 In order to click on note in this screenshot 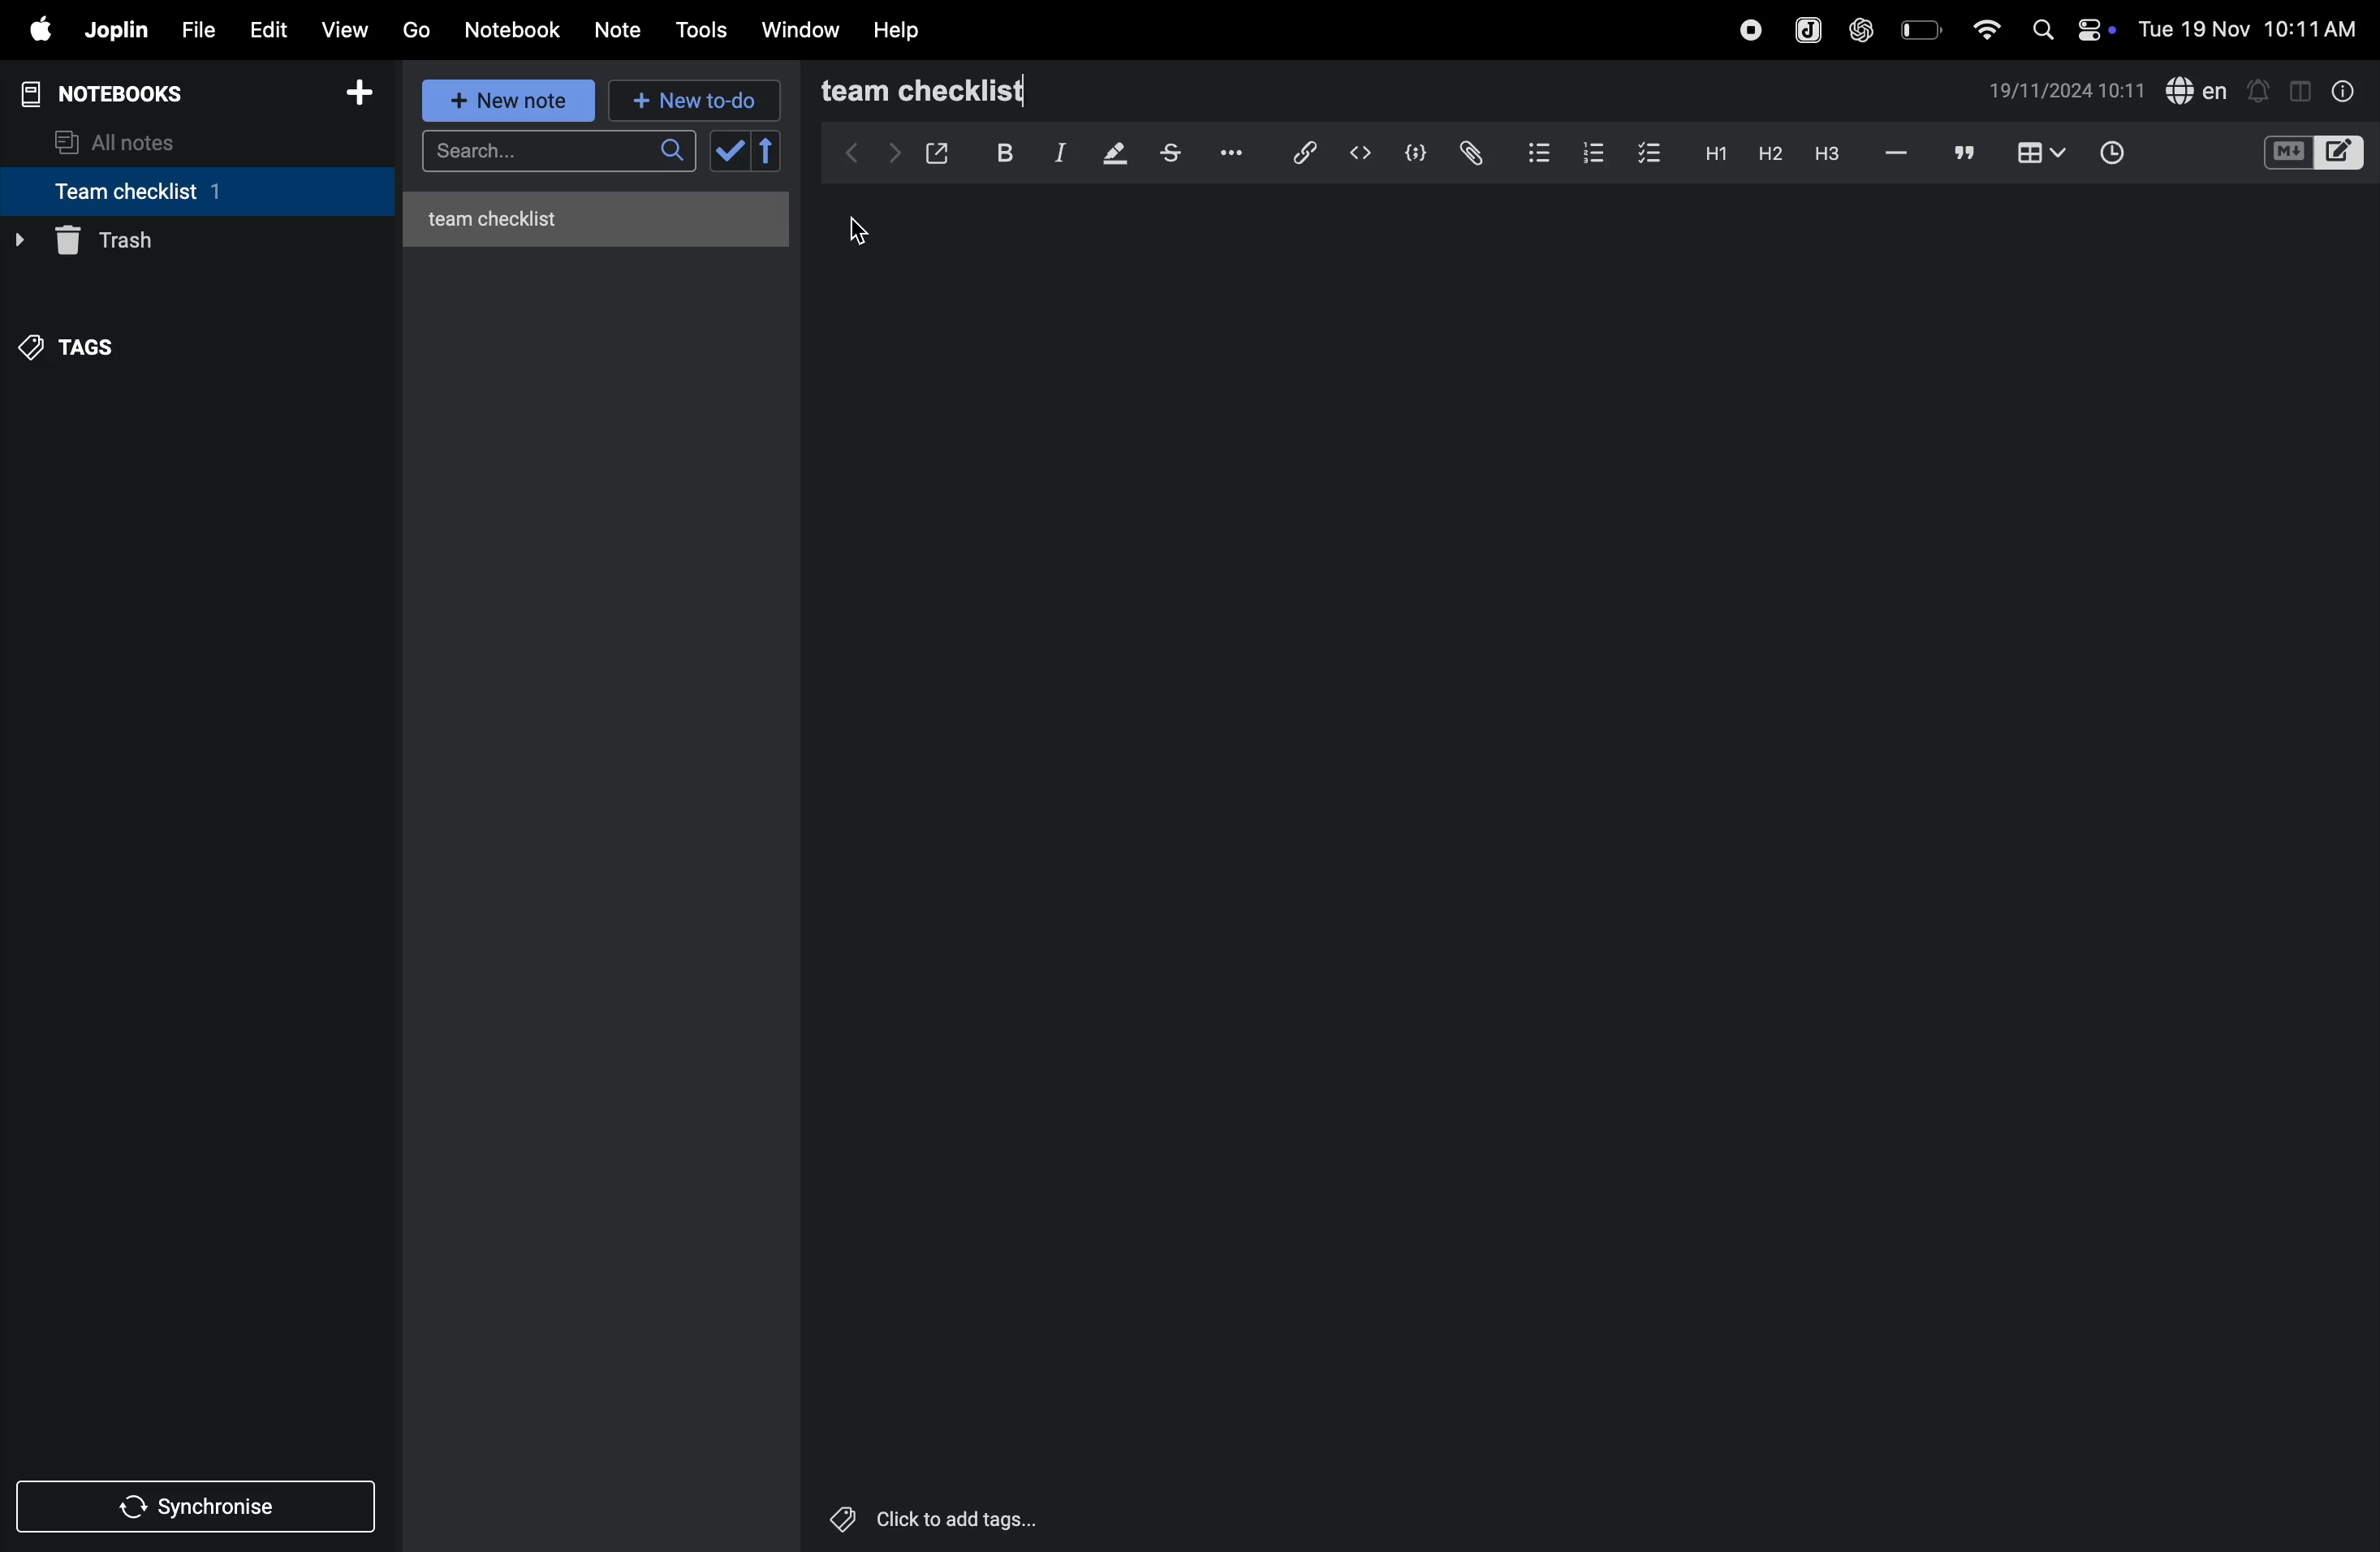, I will do `click(627, 27)`.